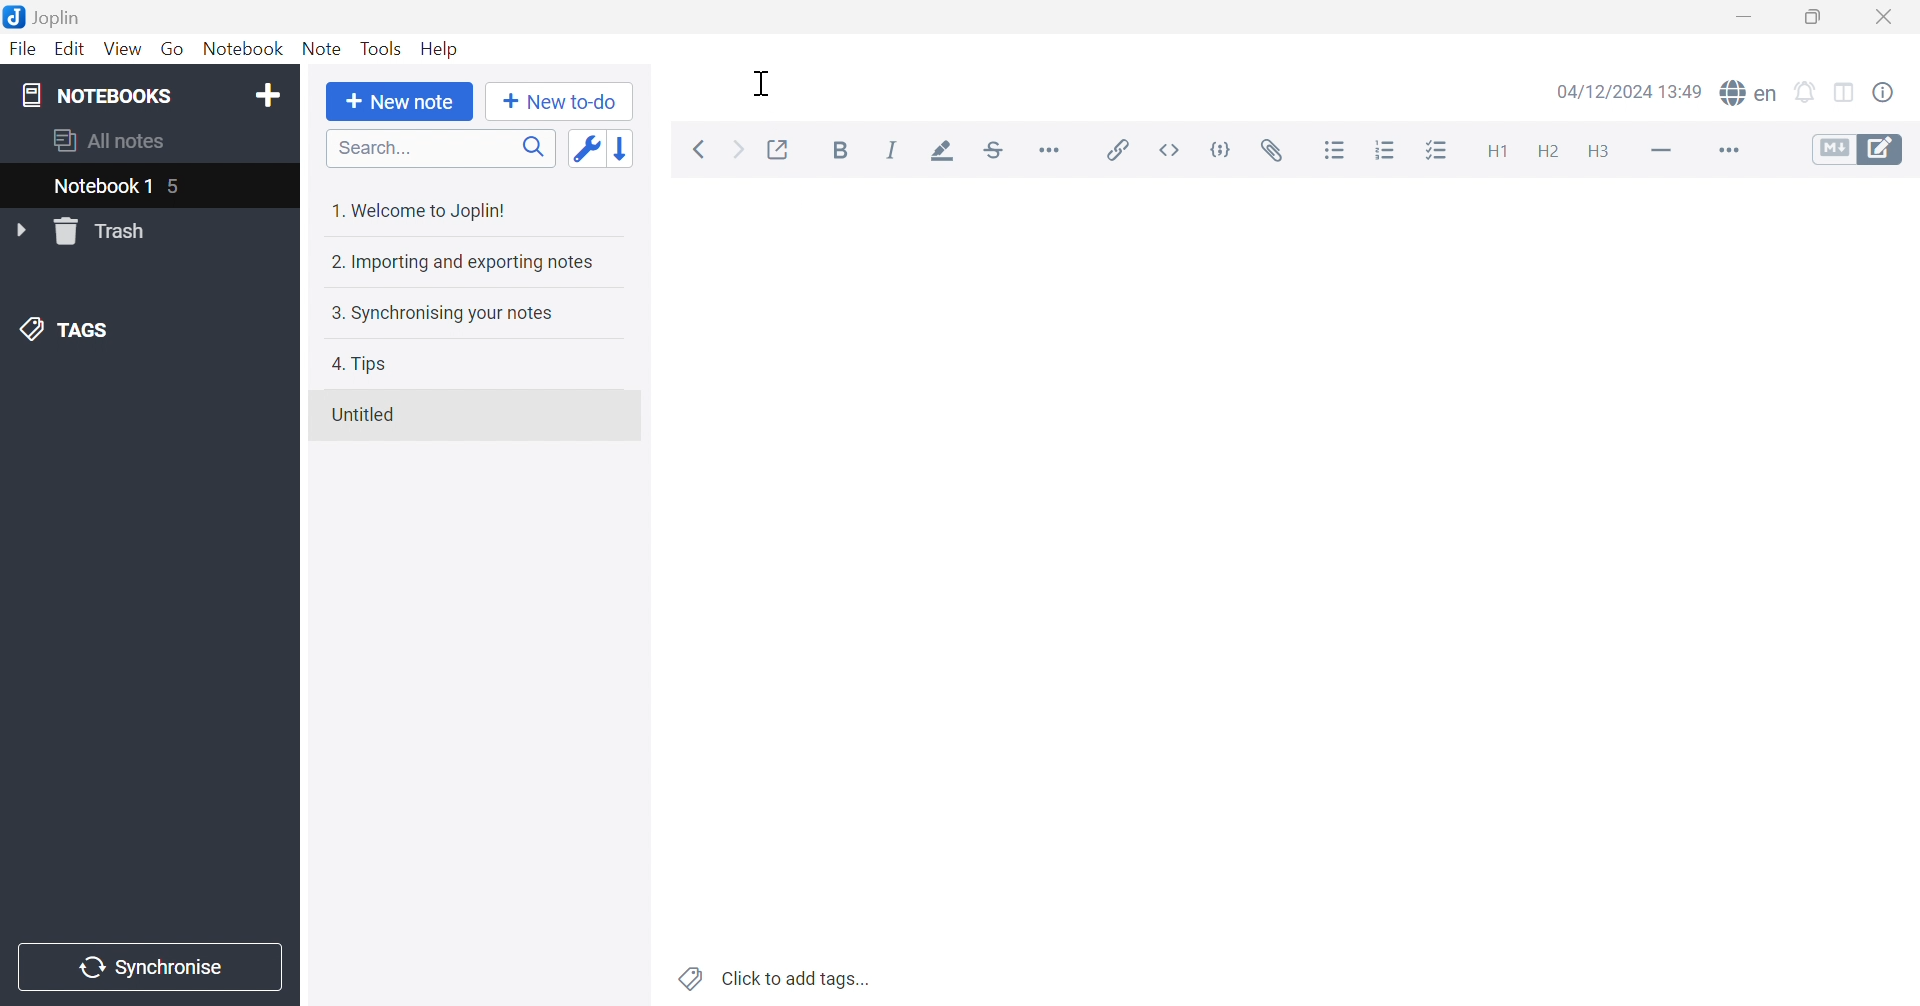  I want to click on View, so click(123, 47).